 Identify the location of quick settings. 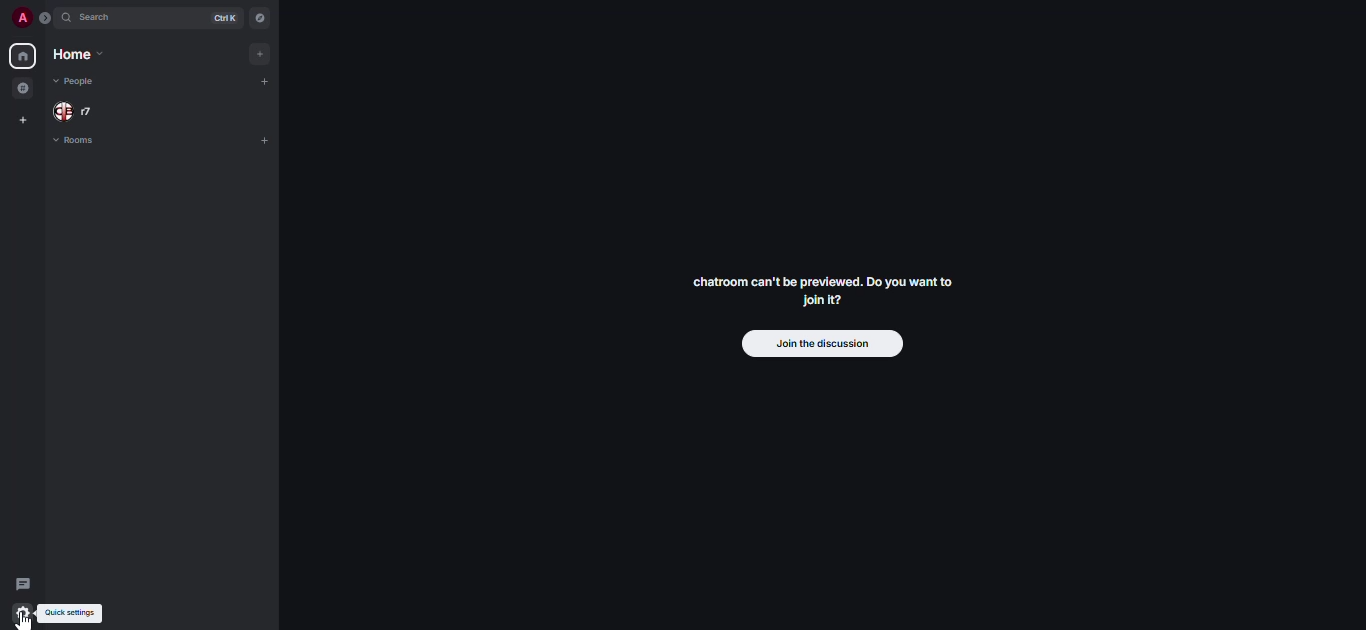
(72, 612).